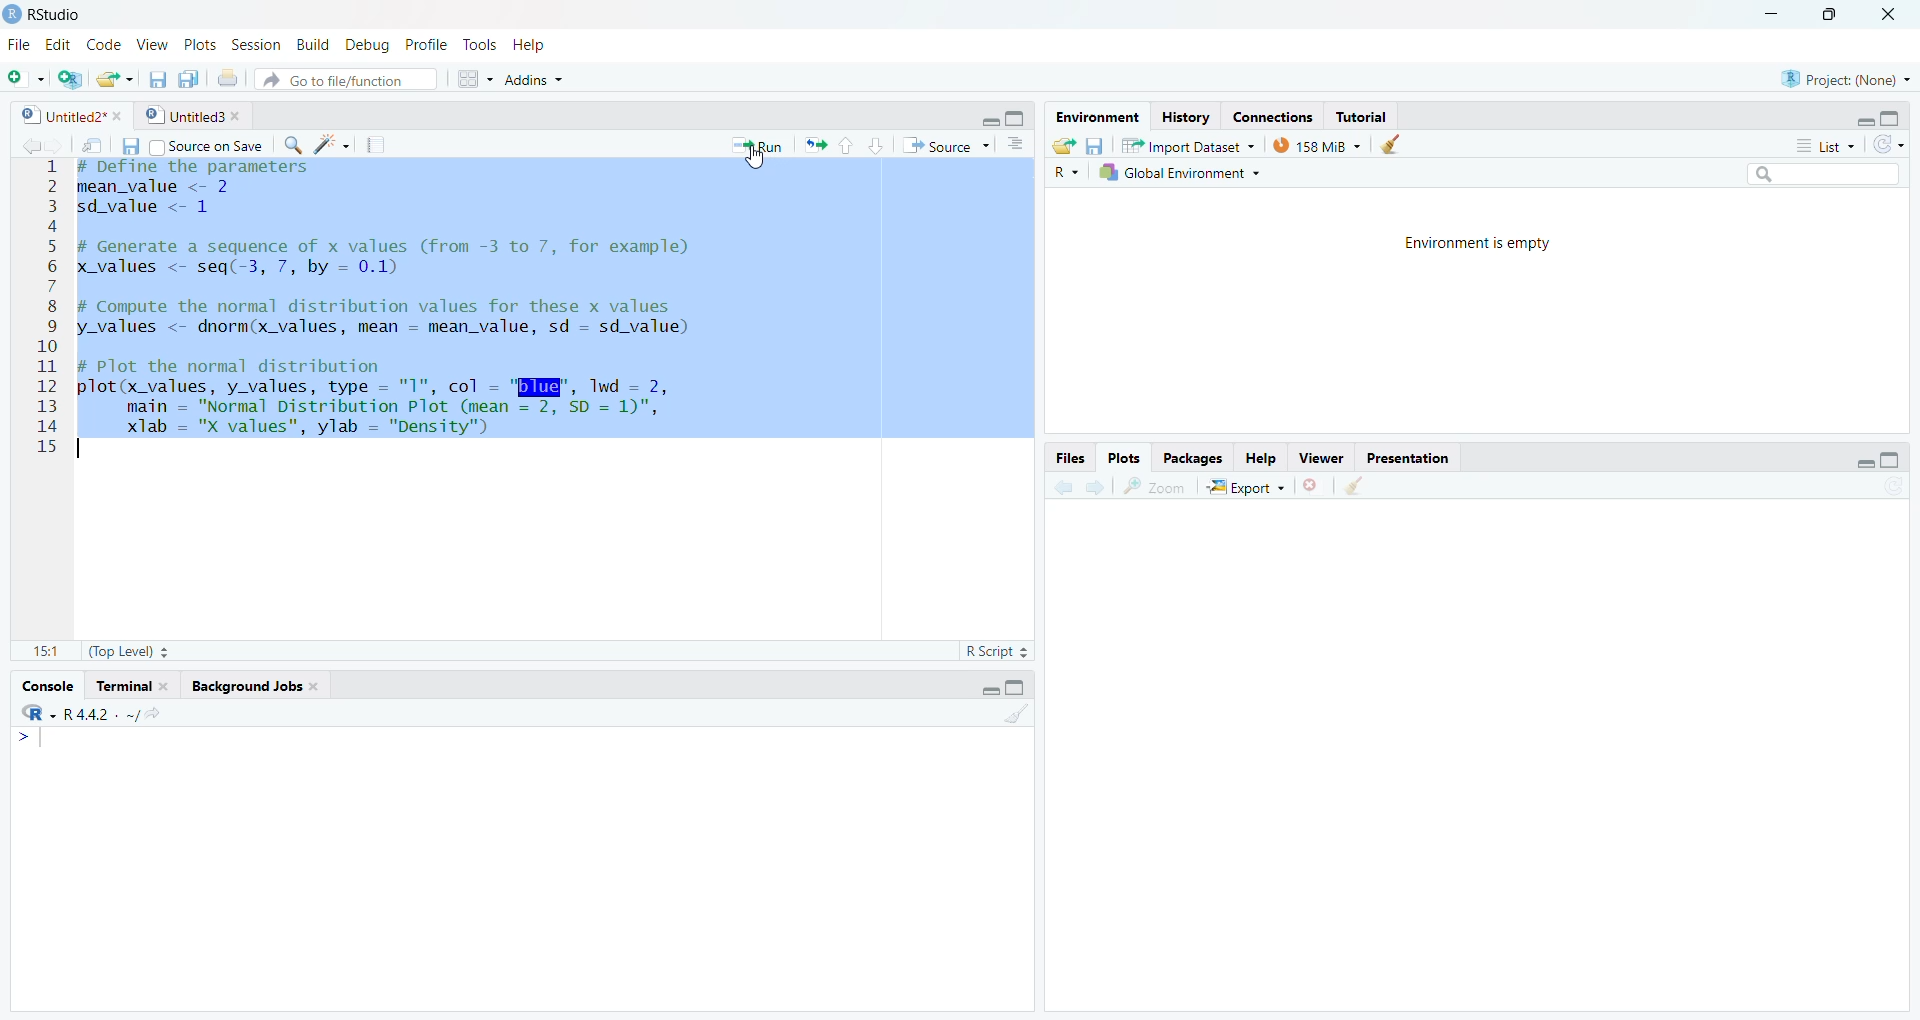  I want to click on RStudio, so click(53, 14).